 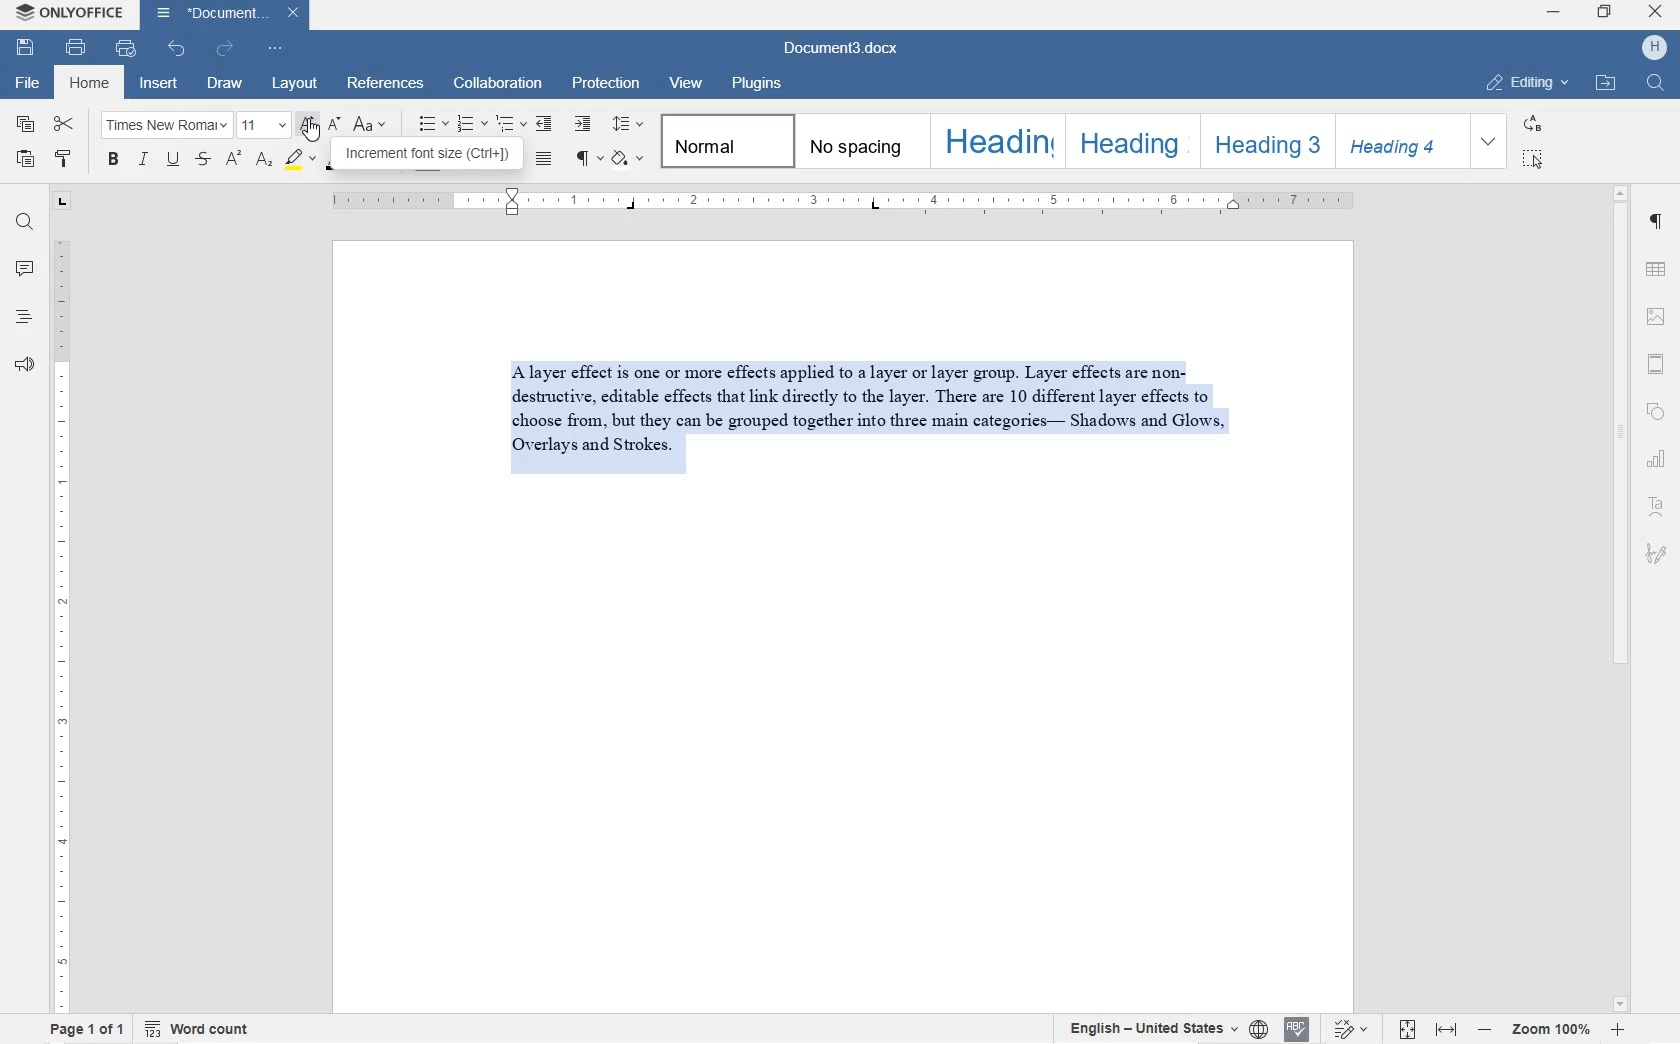 What do you see at coordinates (1160, 1028) in the screenshot?
I see `set text or document language` at bounding box center [1160, 1028].